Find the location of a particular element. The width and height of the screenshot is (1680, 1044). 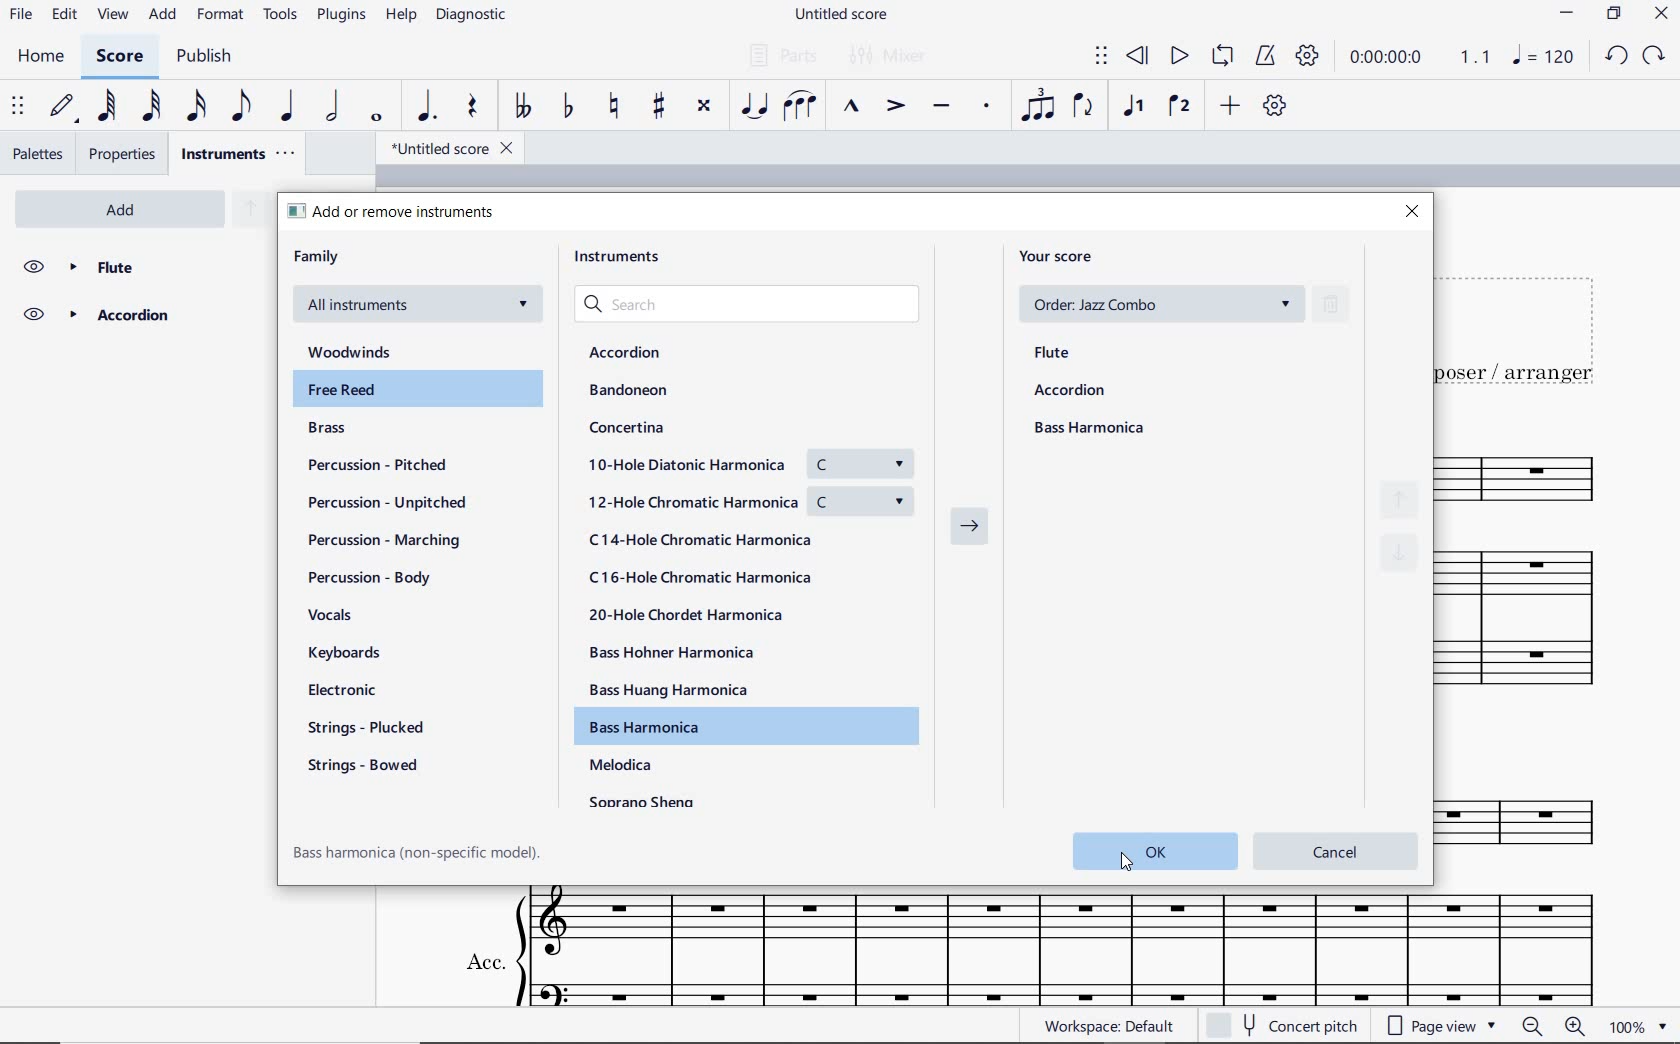

TOOLS is located at coordinates (281, 15).